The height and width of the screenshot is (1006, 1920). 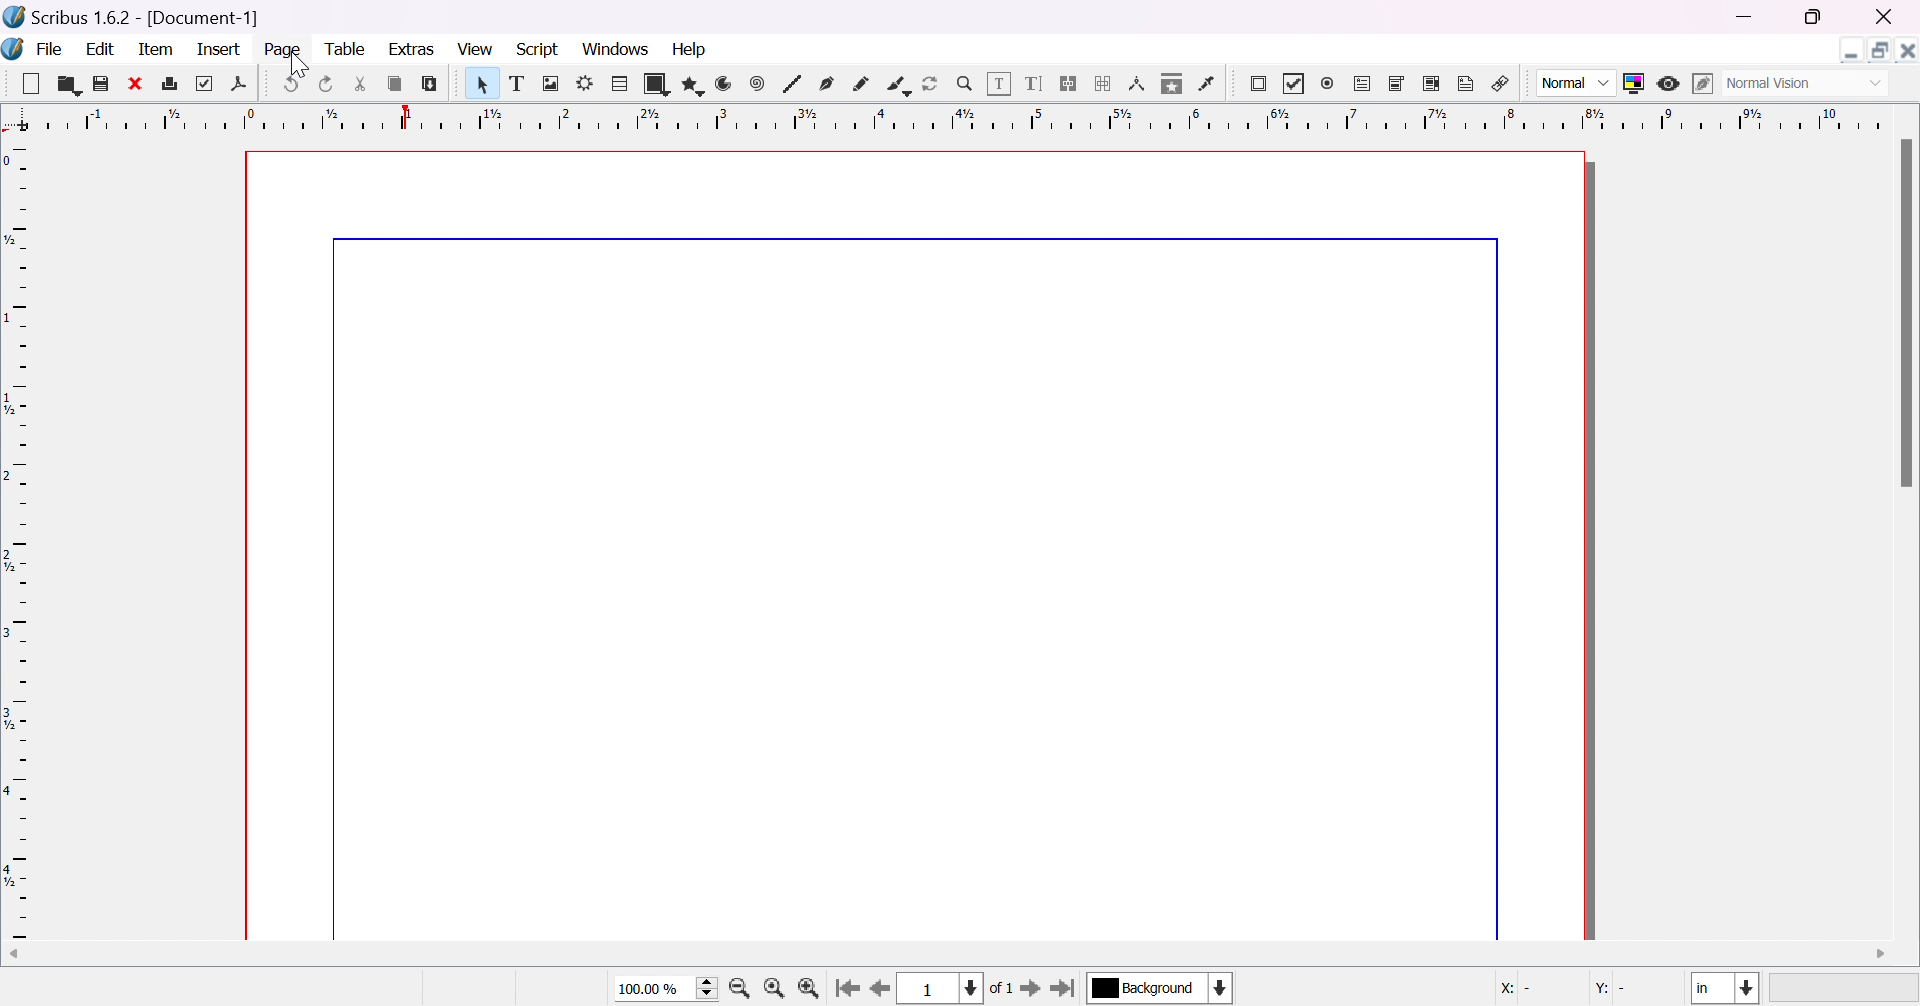 What do you see at coordinates (517, 85) in the screenshot?
I see `text frame` at bounding box center [517, 85].